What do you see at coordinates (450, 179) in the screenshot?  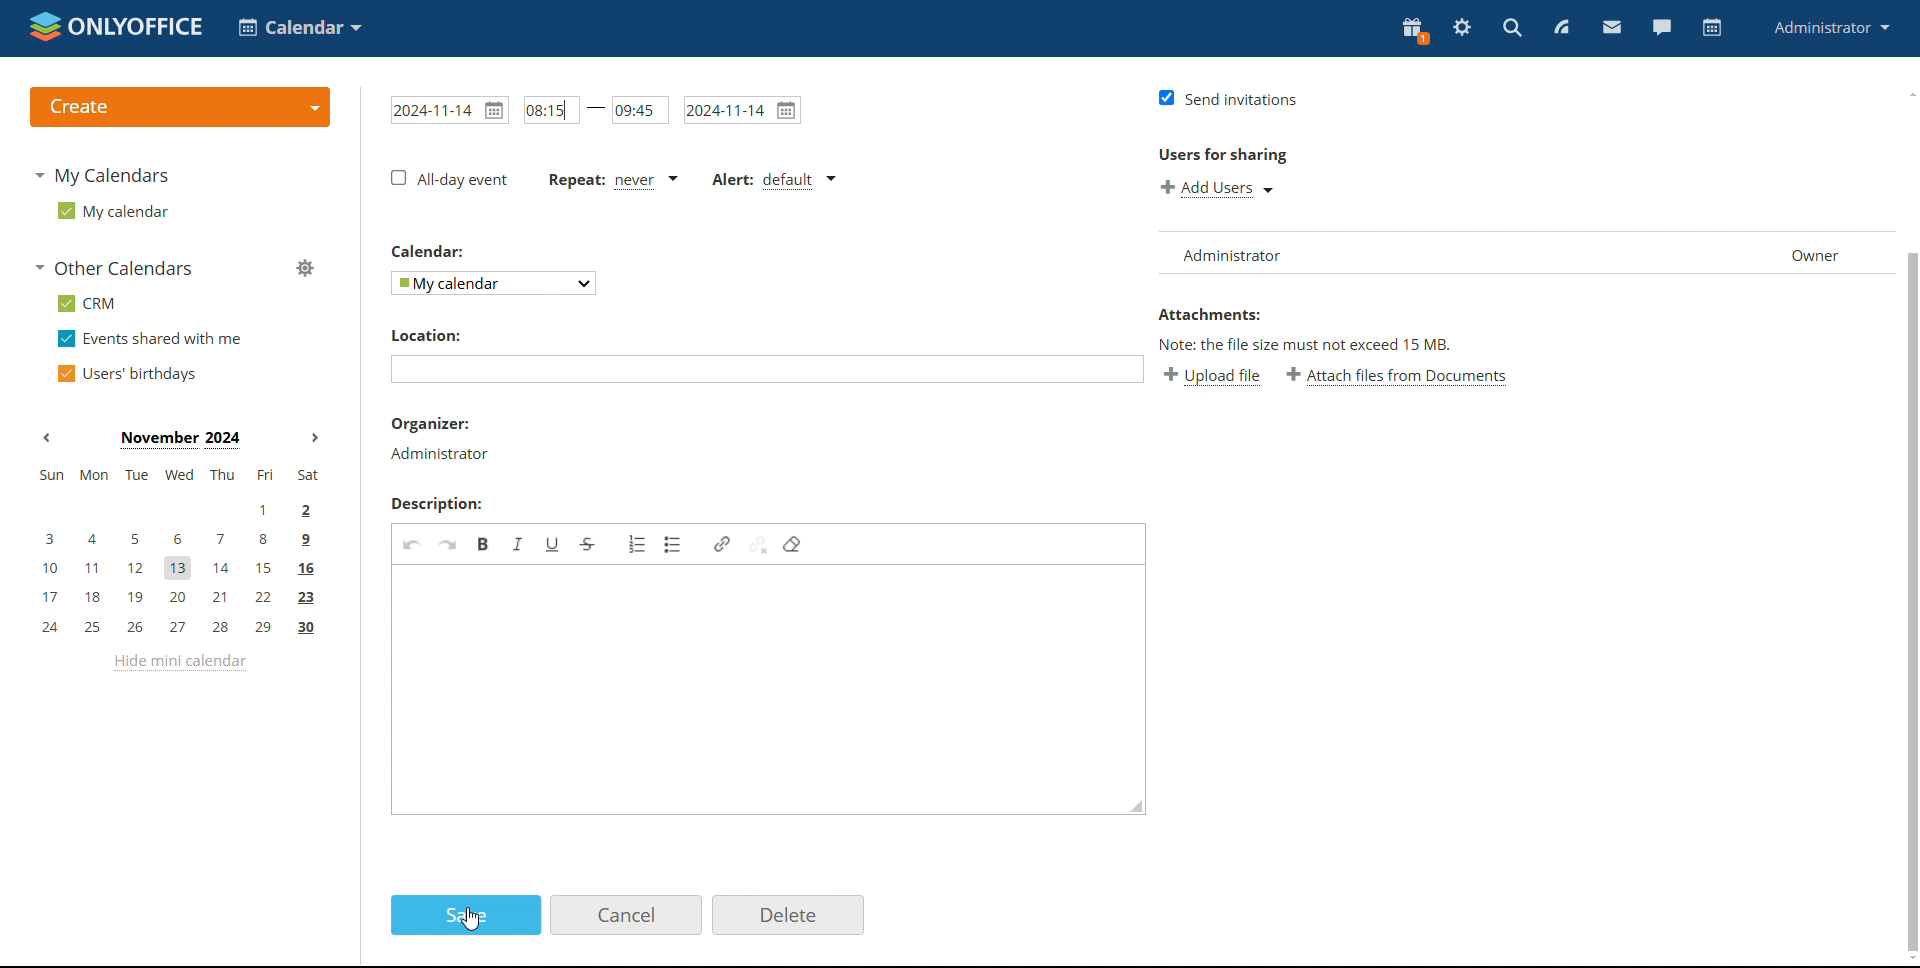 I see `all-day event checkbox` at bounding box center [450, 179].